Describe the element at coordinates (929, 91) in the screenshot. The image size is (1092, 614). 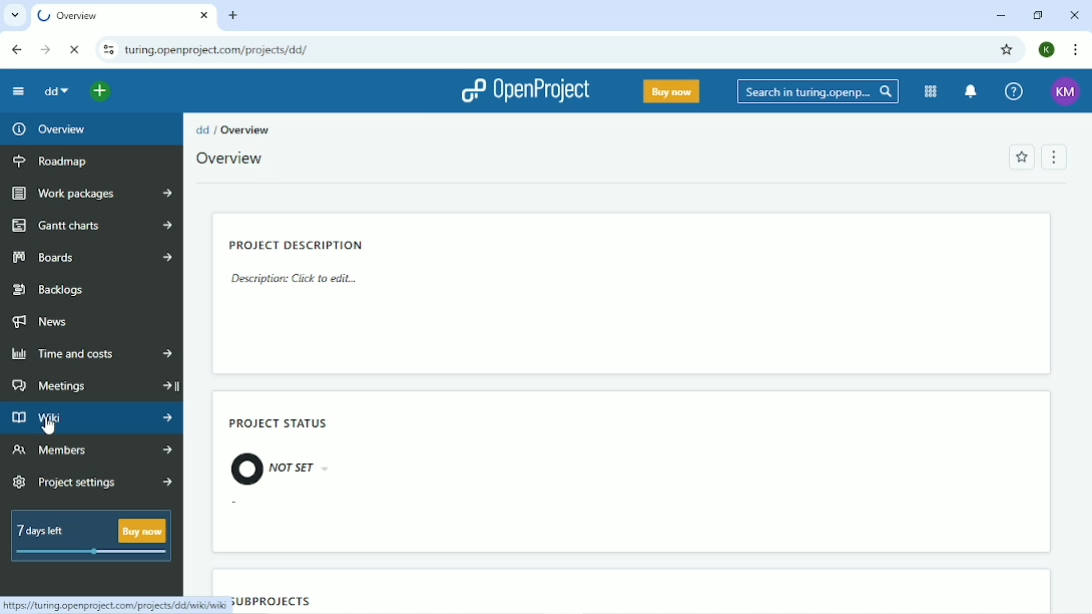
I see `Modules` at that location.